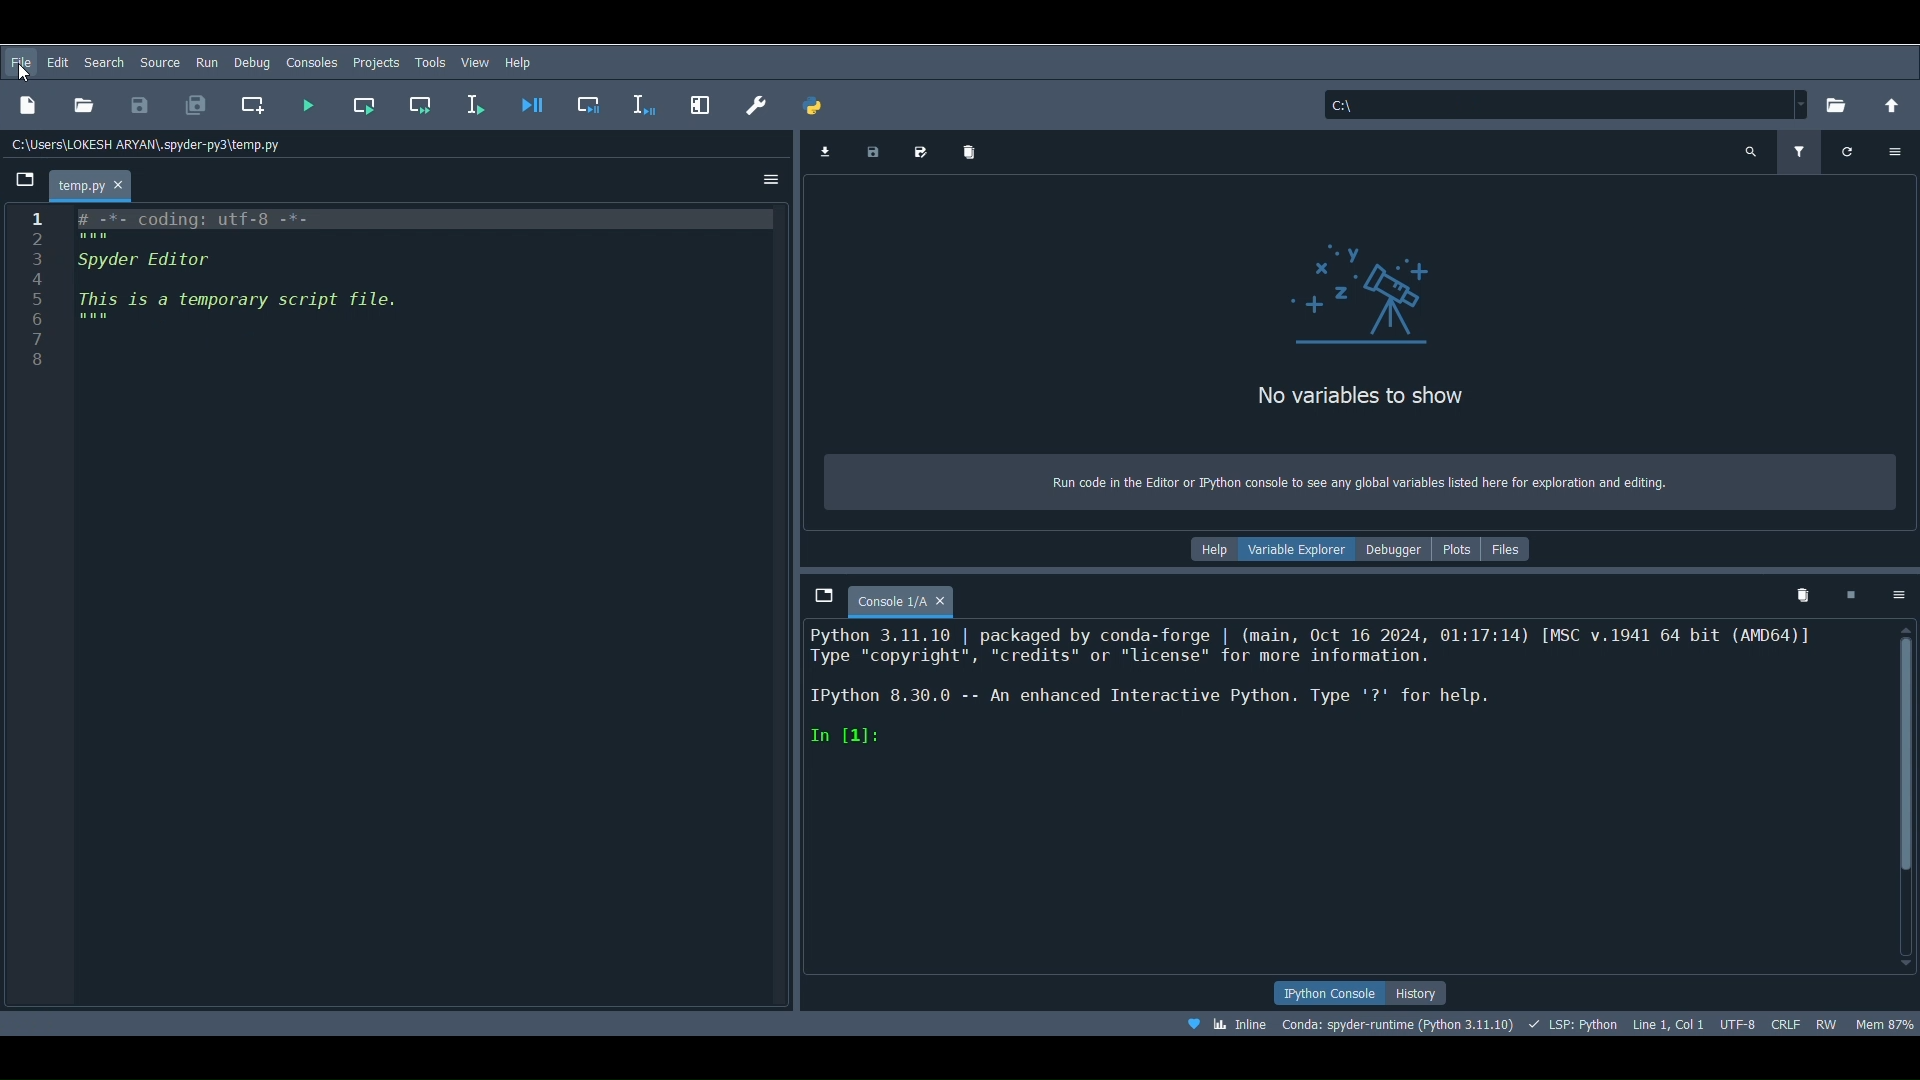 This screenshot has height=1080, width=1920. What do you see at coordinates (1364, 482) in the screenshot?
I see `Run code in the Editor or Python console to see any global variables listed here for exploration and editing.` at bounding box center [1364, 482].